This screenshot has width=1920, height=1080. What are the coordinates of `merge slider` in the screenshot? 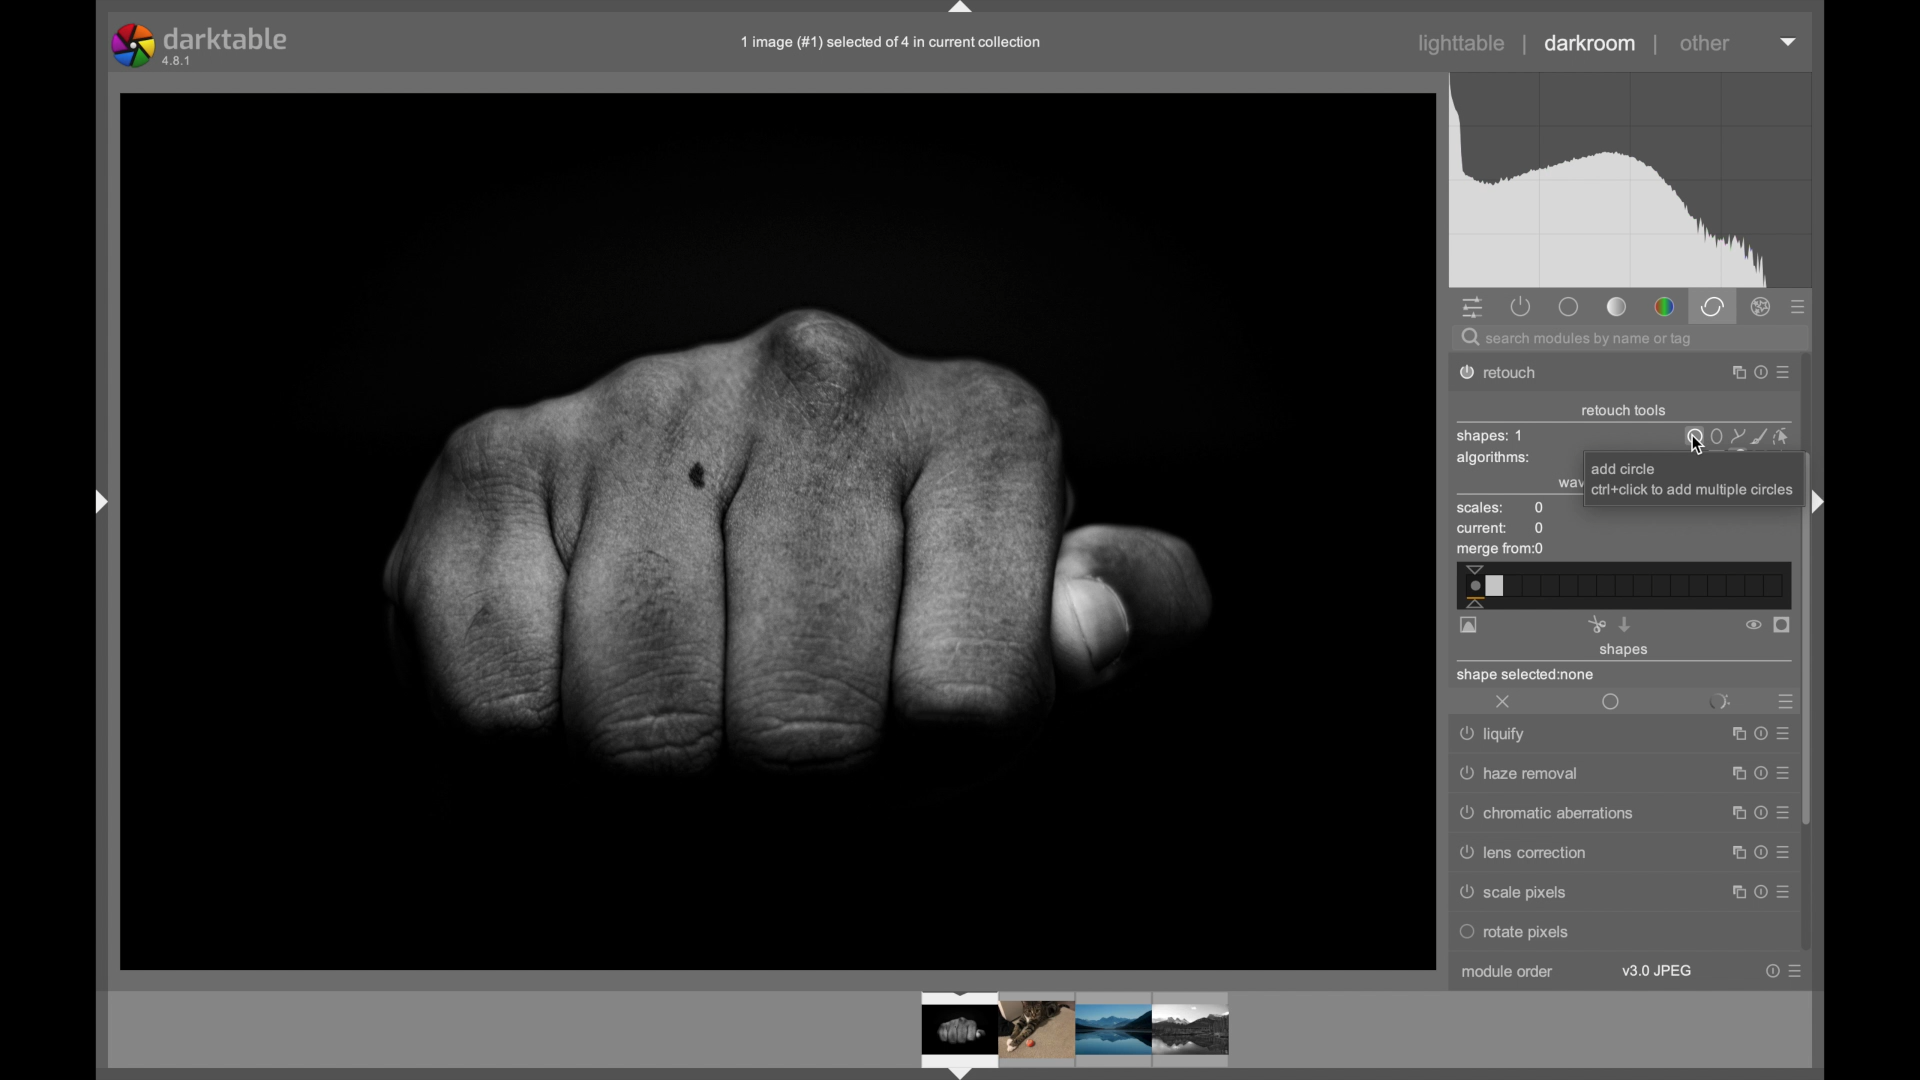 It's located at (1621, 586).